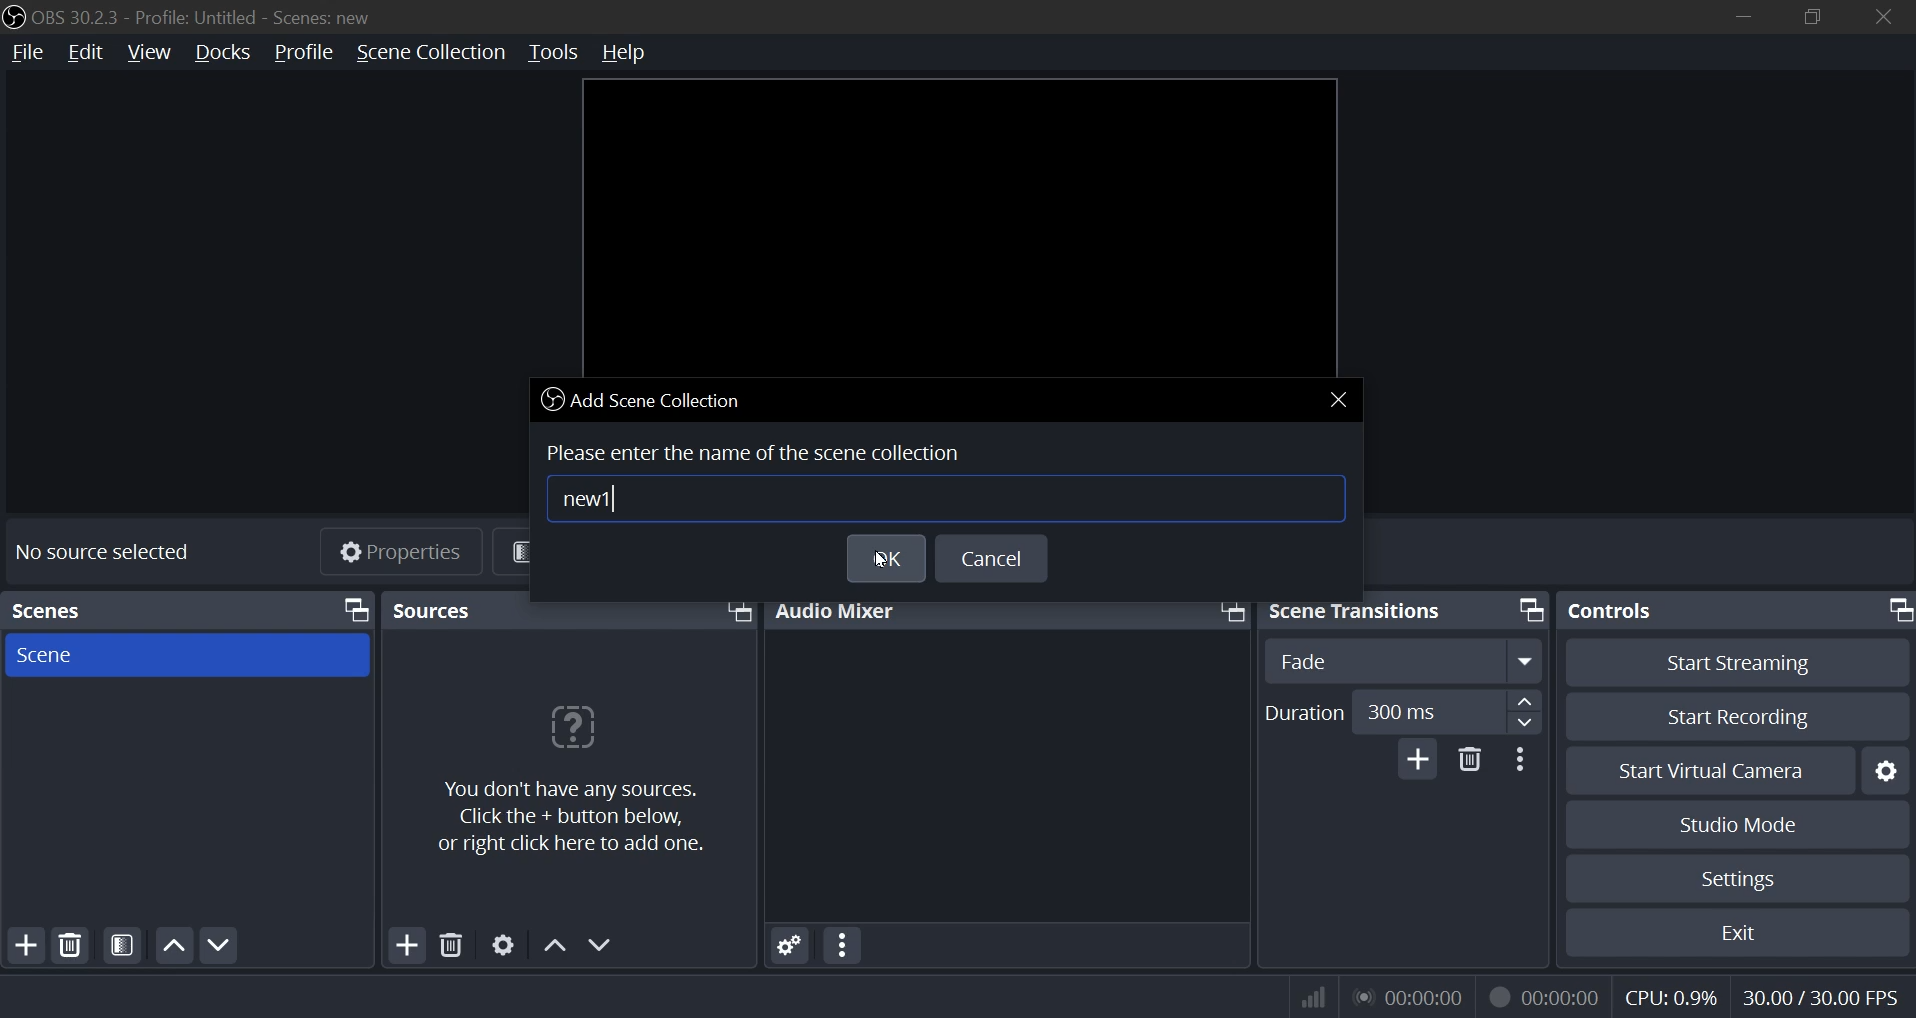  Describe the element at coordinates (429, 52) in the screenshot. I see `scene collection` at that location.